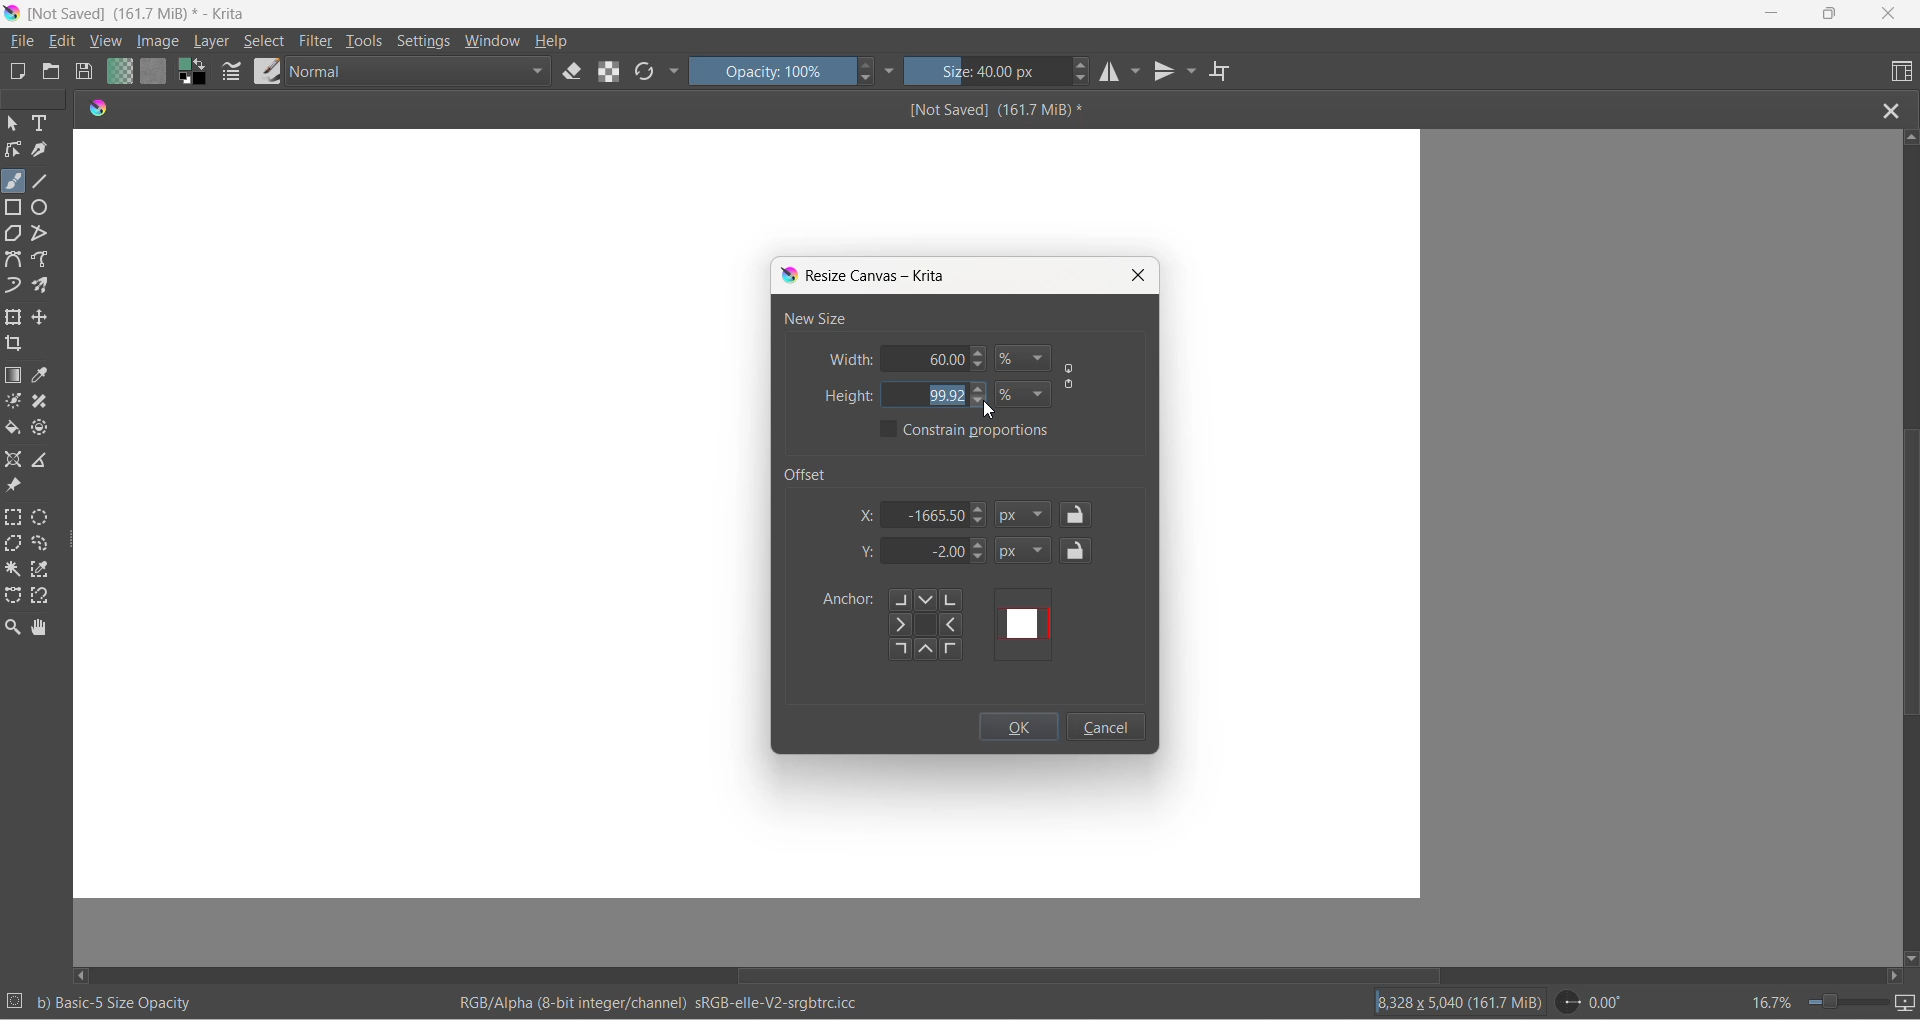 The image size is (1920, 1020). What do you see at coordinates (1113, 74) in the screenshot?
I see `horizontal mirror tool` at bounding box center [1113, 74].